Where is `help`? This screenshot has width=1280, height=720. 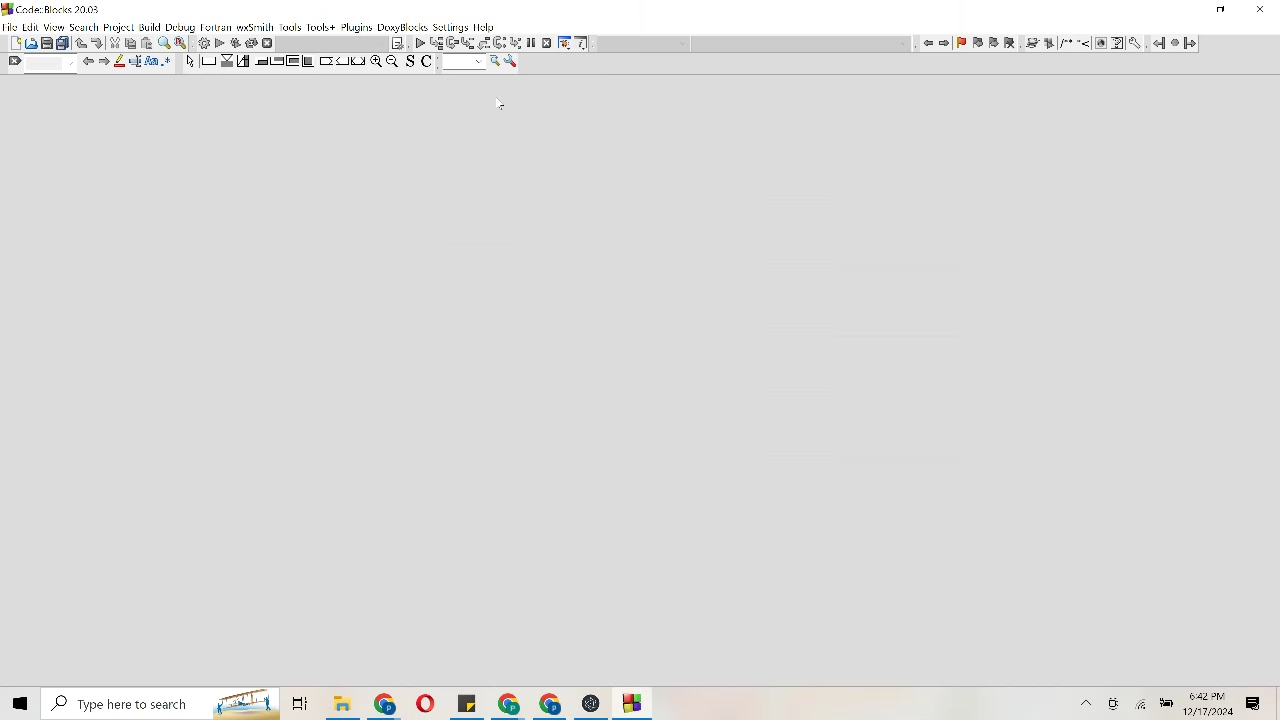
help is located at coordinates (484, 27).